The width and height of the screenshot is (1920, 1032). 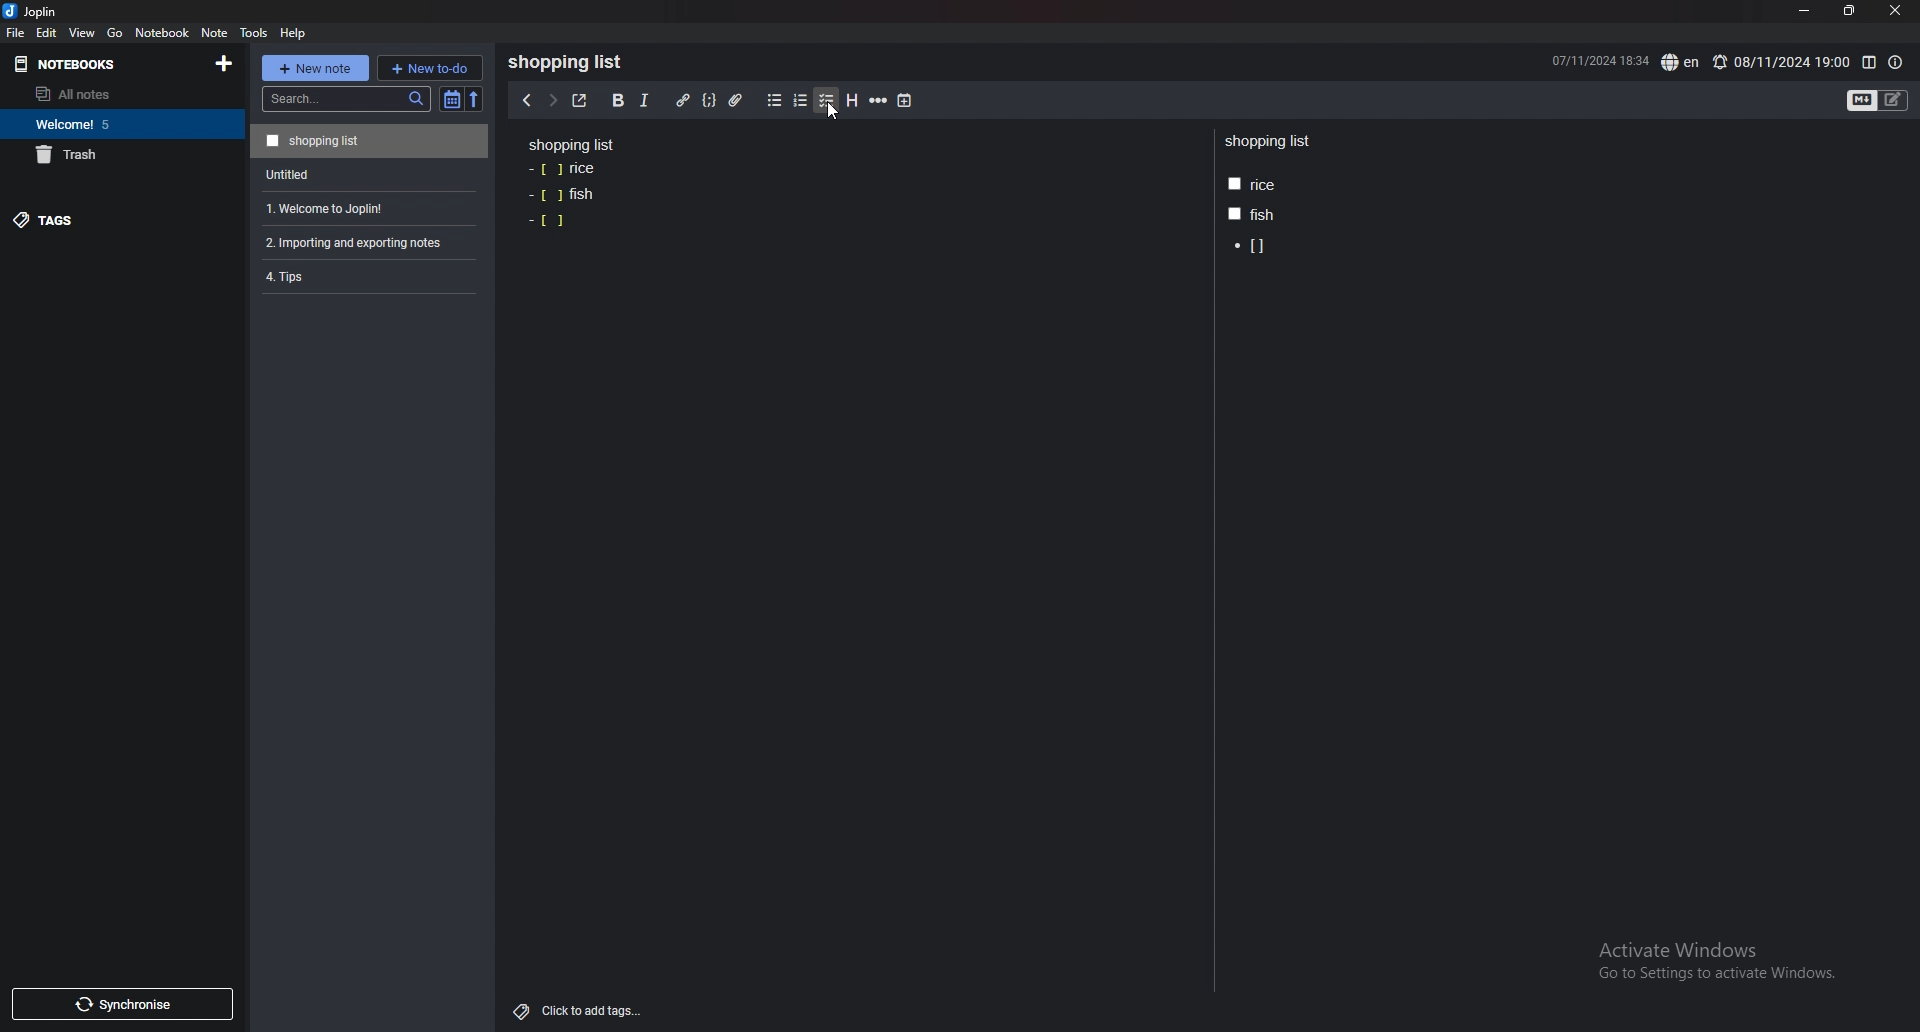 What do you see at coordinates (253, 33) in the screenshot?
I see `tools` at bounding box center [253, 33].